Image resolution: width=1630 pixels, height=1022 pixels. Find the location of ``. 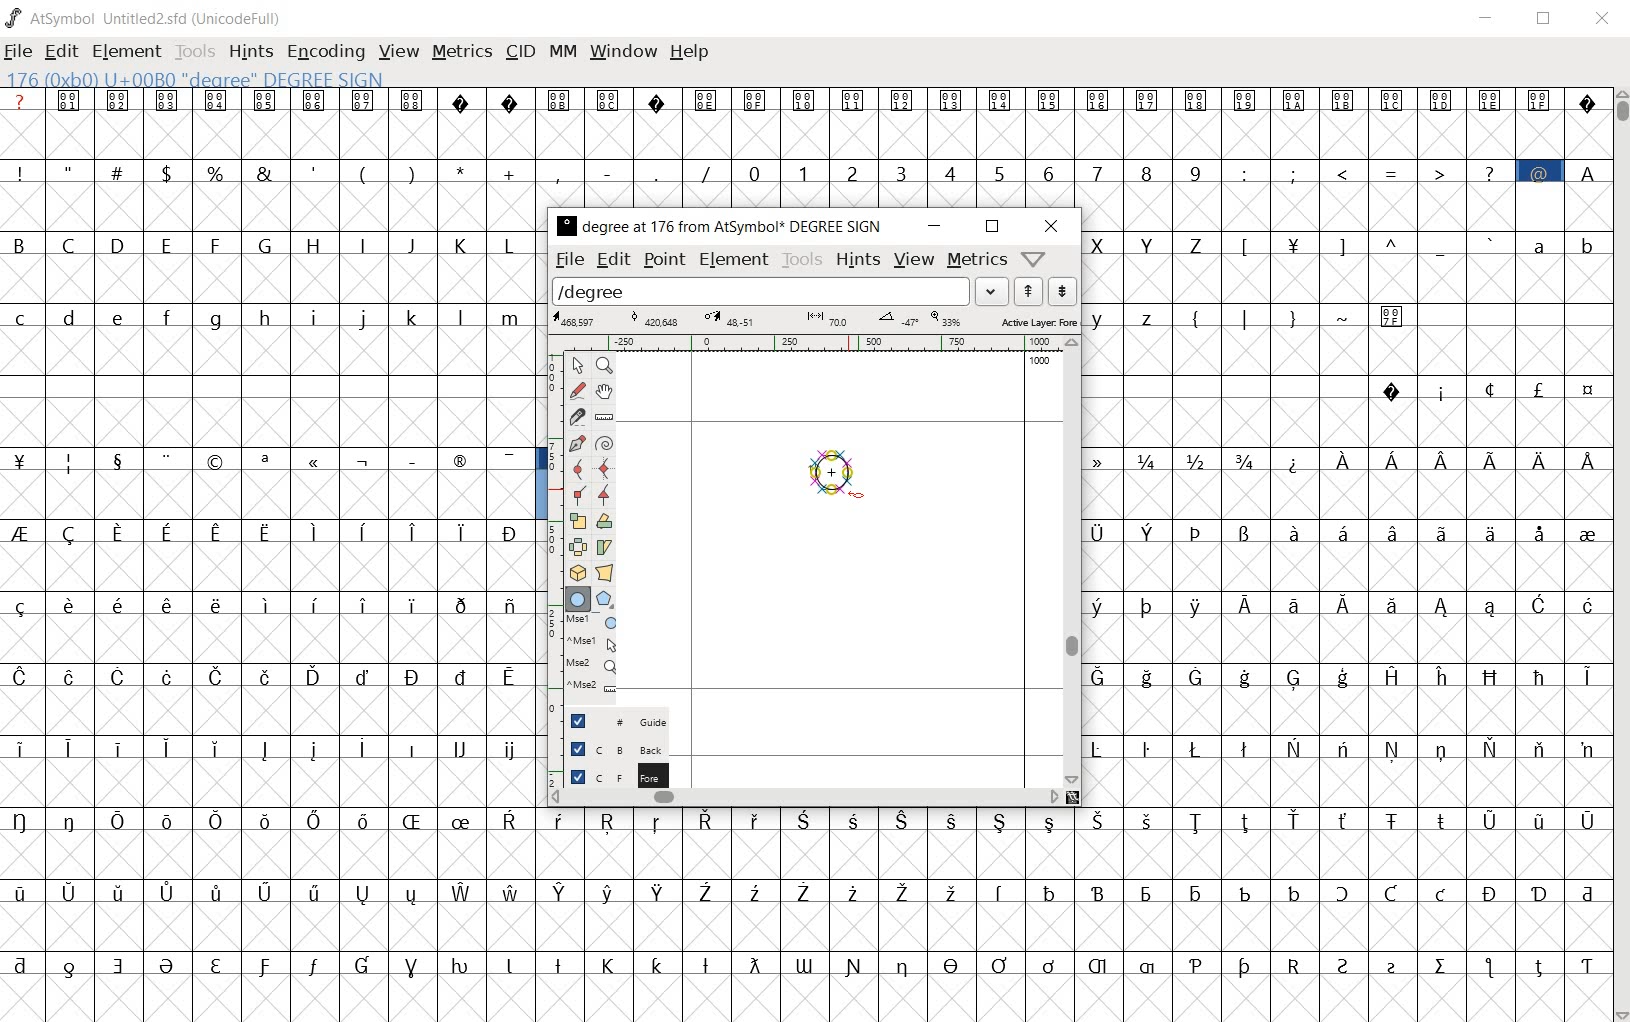

 is located at coordinates (264, 675).